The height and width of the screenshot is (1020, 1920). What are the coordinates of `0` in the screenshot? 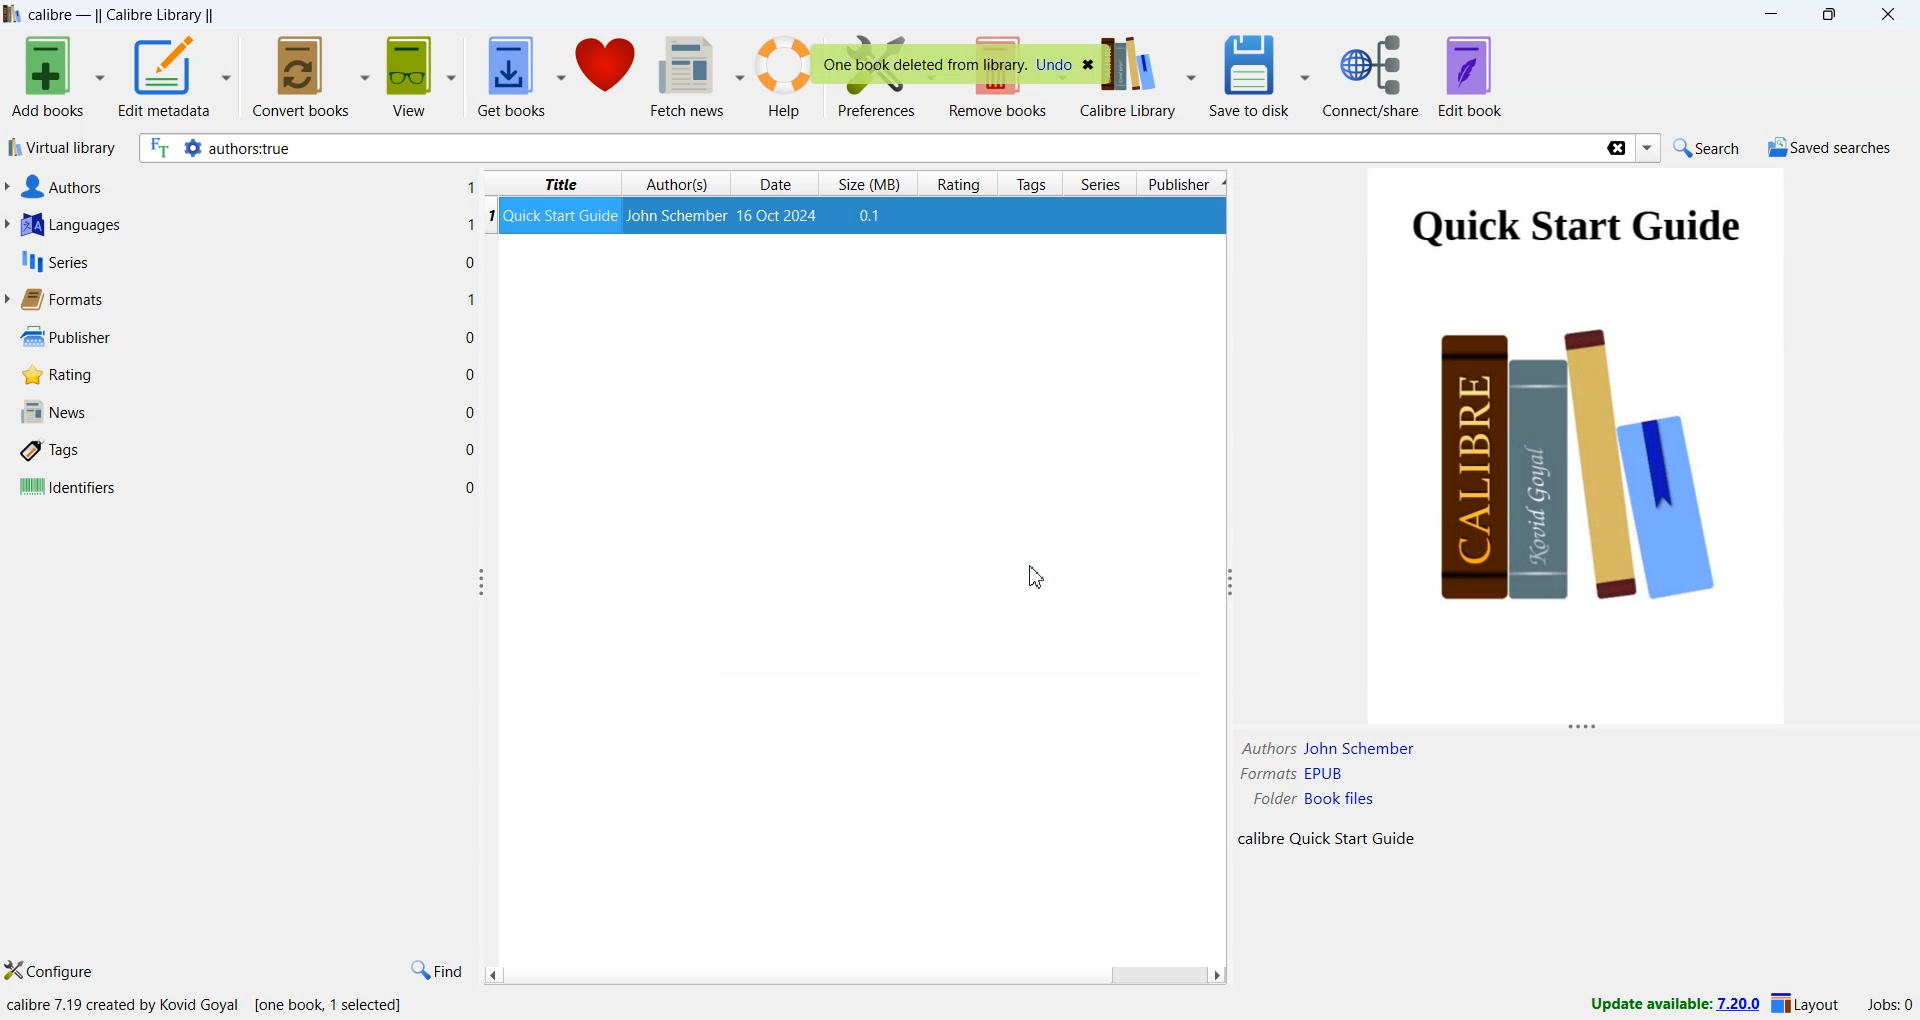 It's located at (472, 412).